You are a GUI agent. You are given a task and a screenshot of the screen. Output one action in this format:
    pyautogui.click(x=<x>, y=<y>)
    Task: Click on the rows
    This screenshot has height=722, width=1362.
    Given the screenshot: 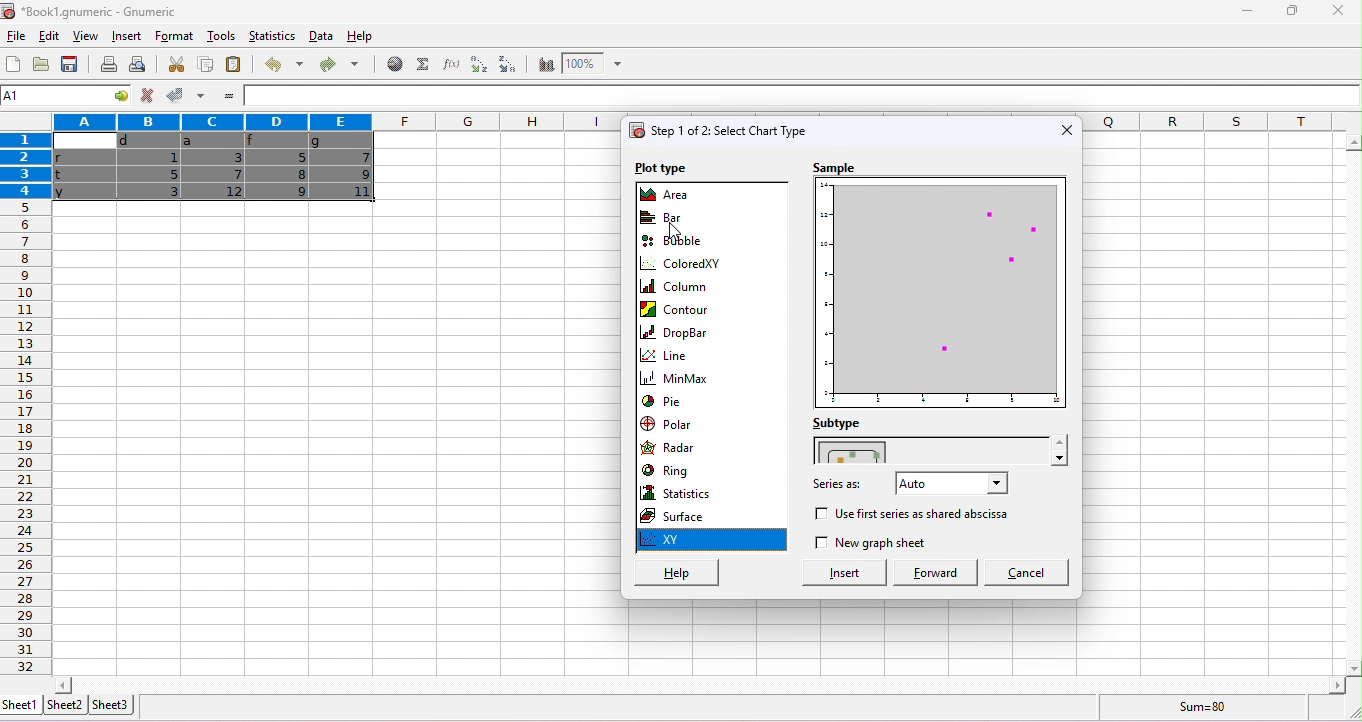 What is the action you would take?
    pyautogui.click(x=23, y=168)
    